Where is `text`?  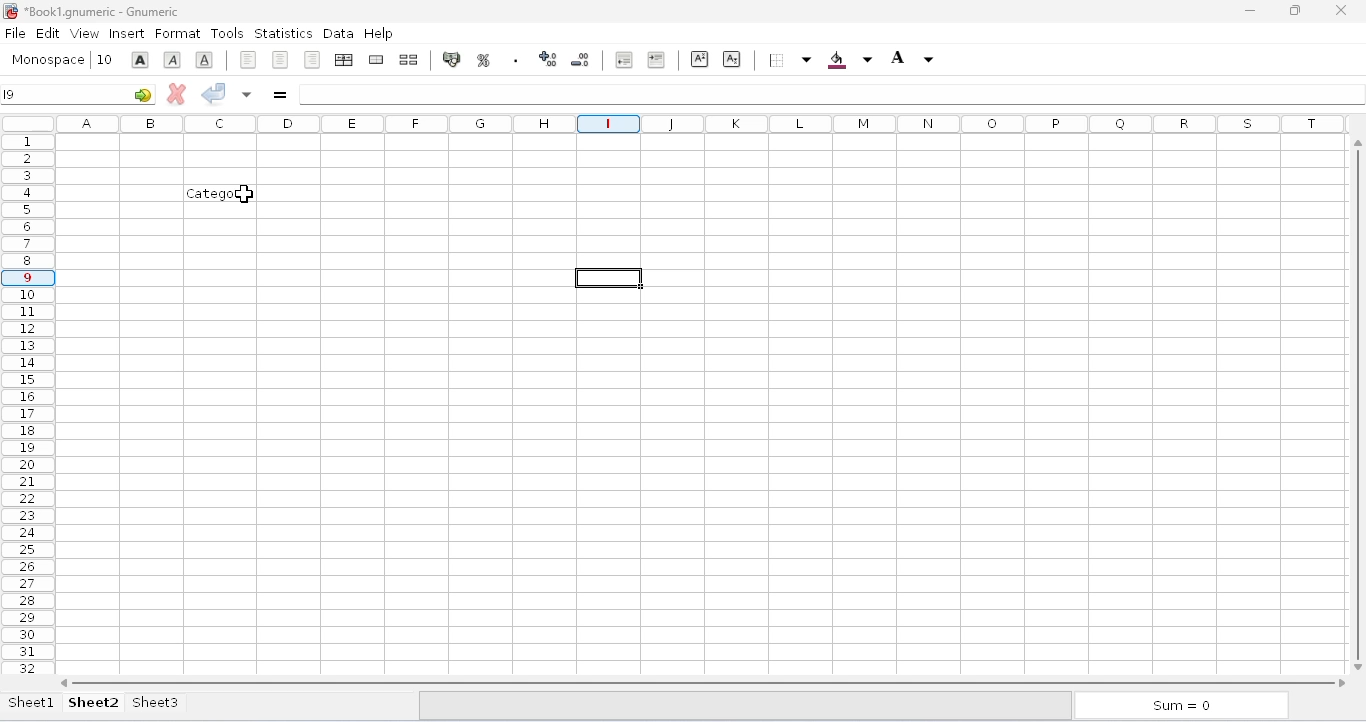
text is located at coordinates (219, 194).